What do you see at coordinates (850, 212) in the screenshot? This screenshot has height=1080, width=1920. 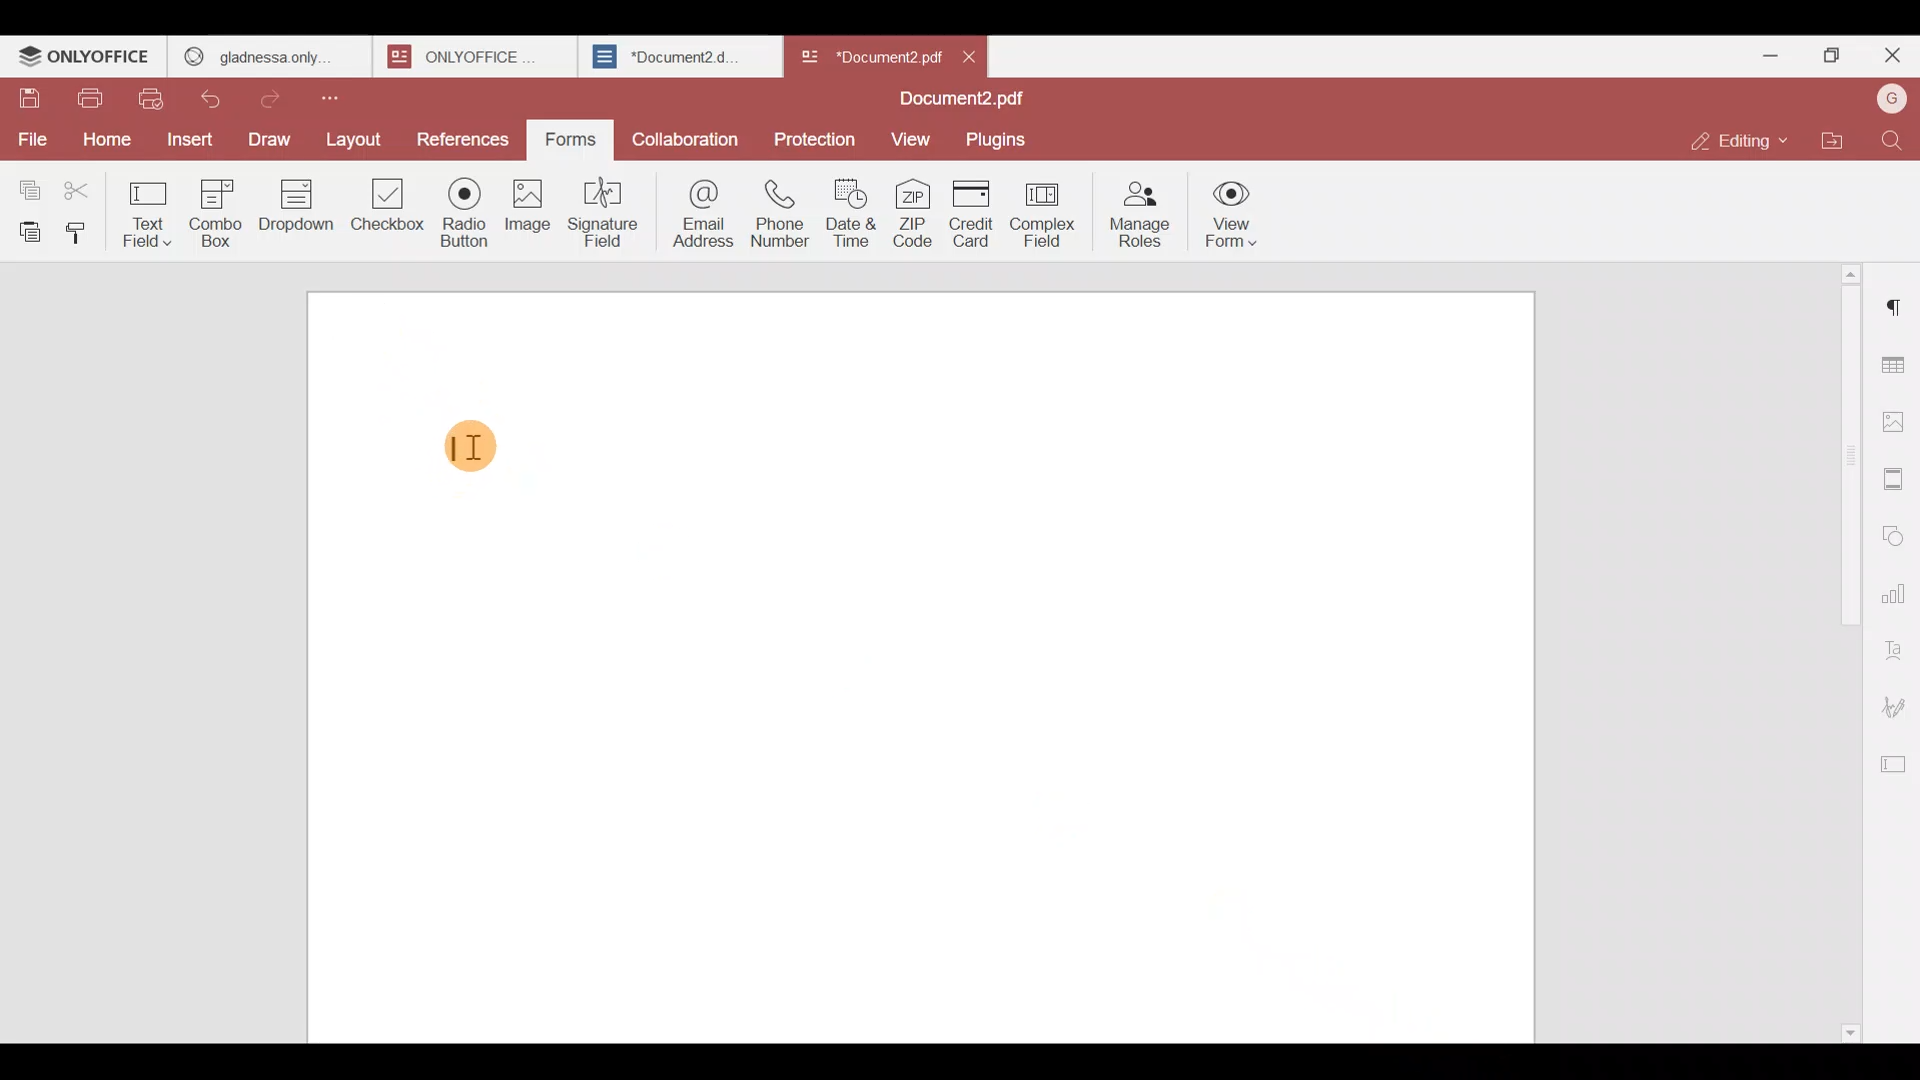 I see `Date & time` at bounding box center [850, 212].